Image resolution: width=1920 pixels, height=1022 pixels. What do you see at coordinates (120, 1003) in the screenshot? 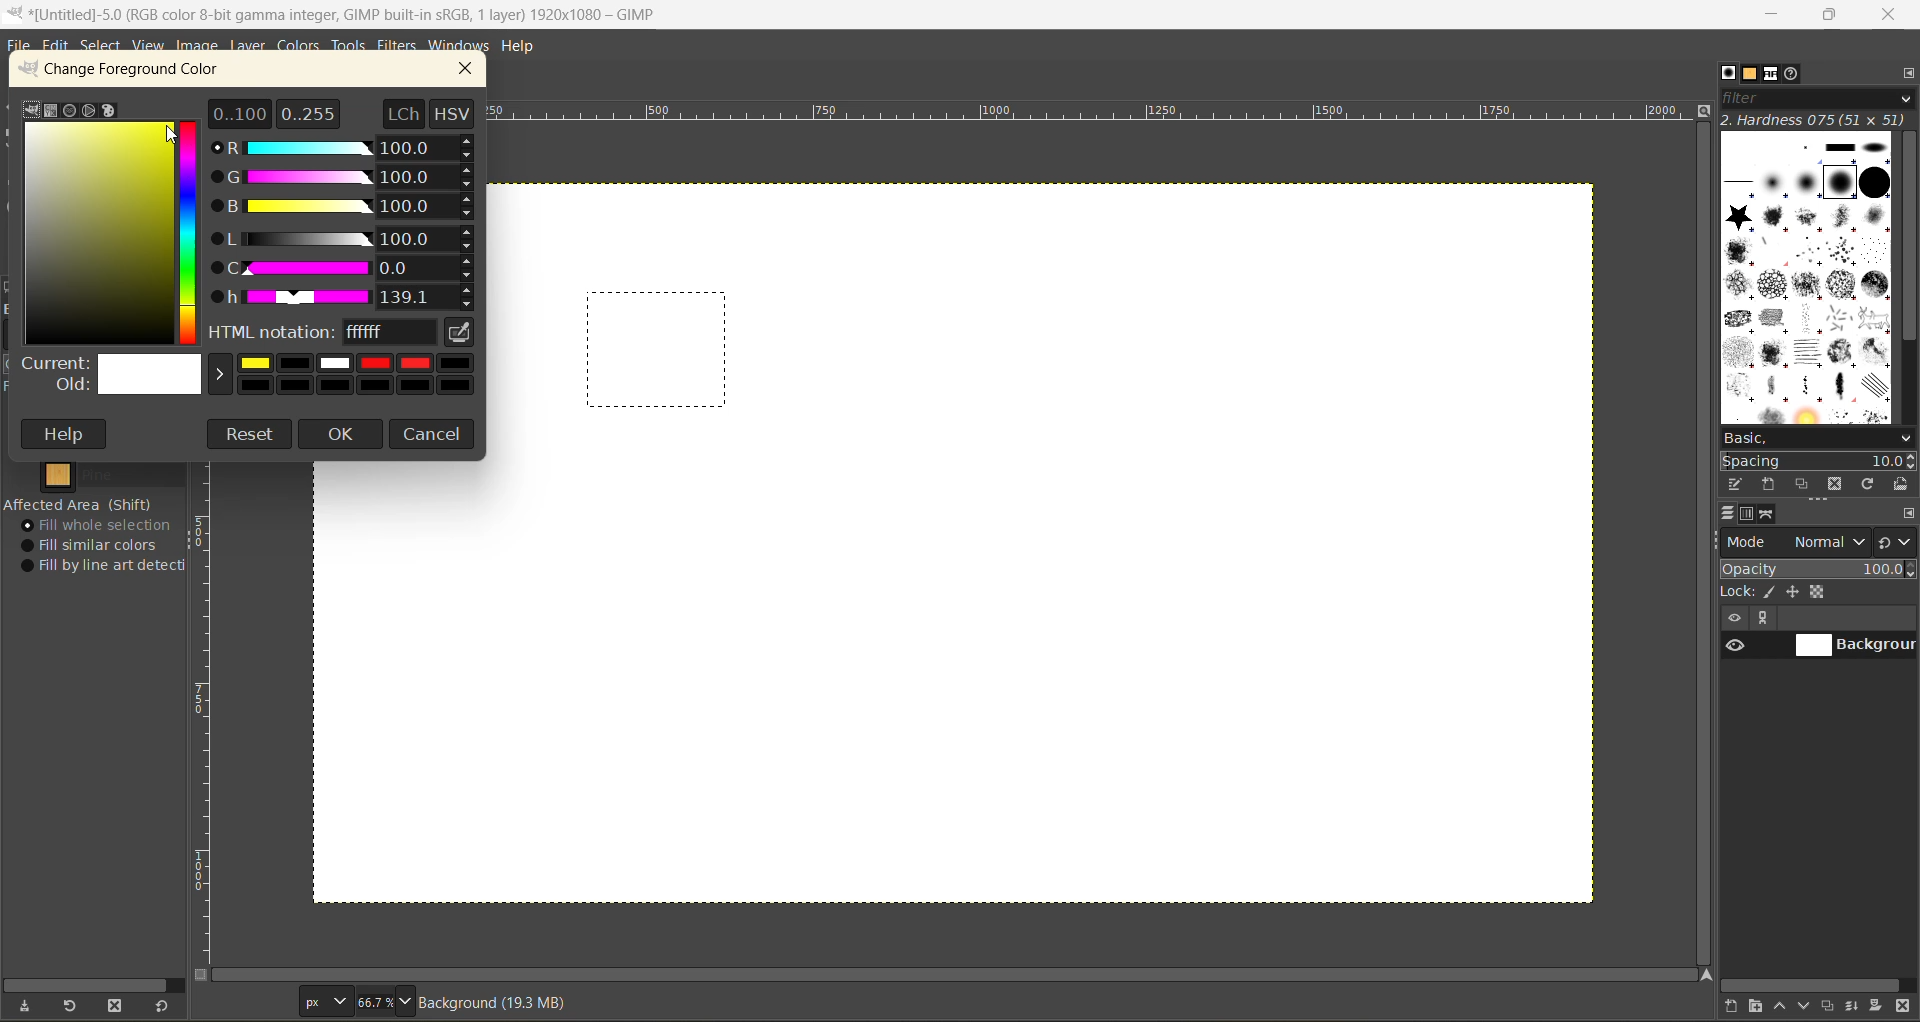
I see `delete tool preset` at bounding box center [120, 1003].